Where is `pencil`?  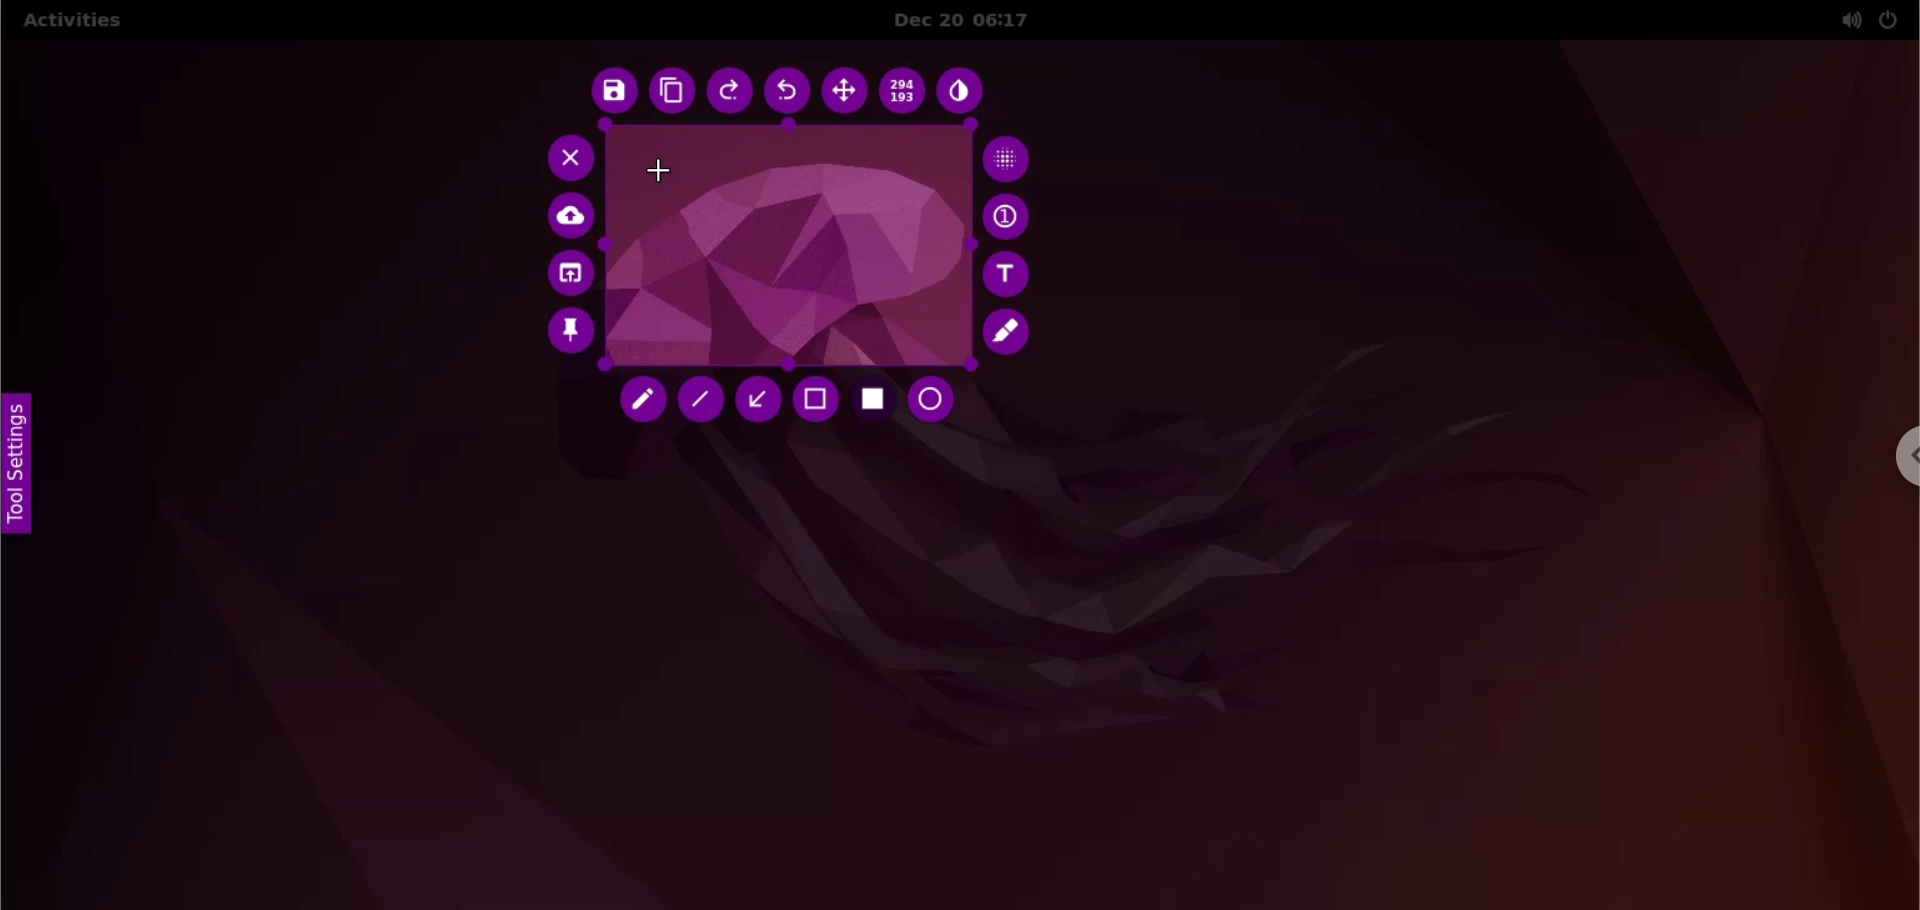
pencil is located at coordinates (646, 403).